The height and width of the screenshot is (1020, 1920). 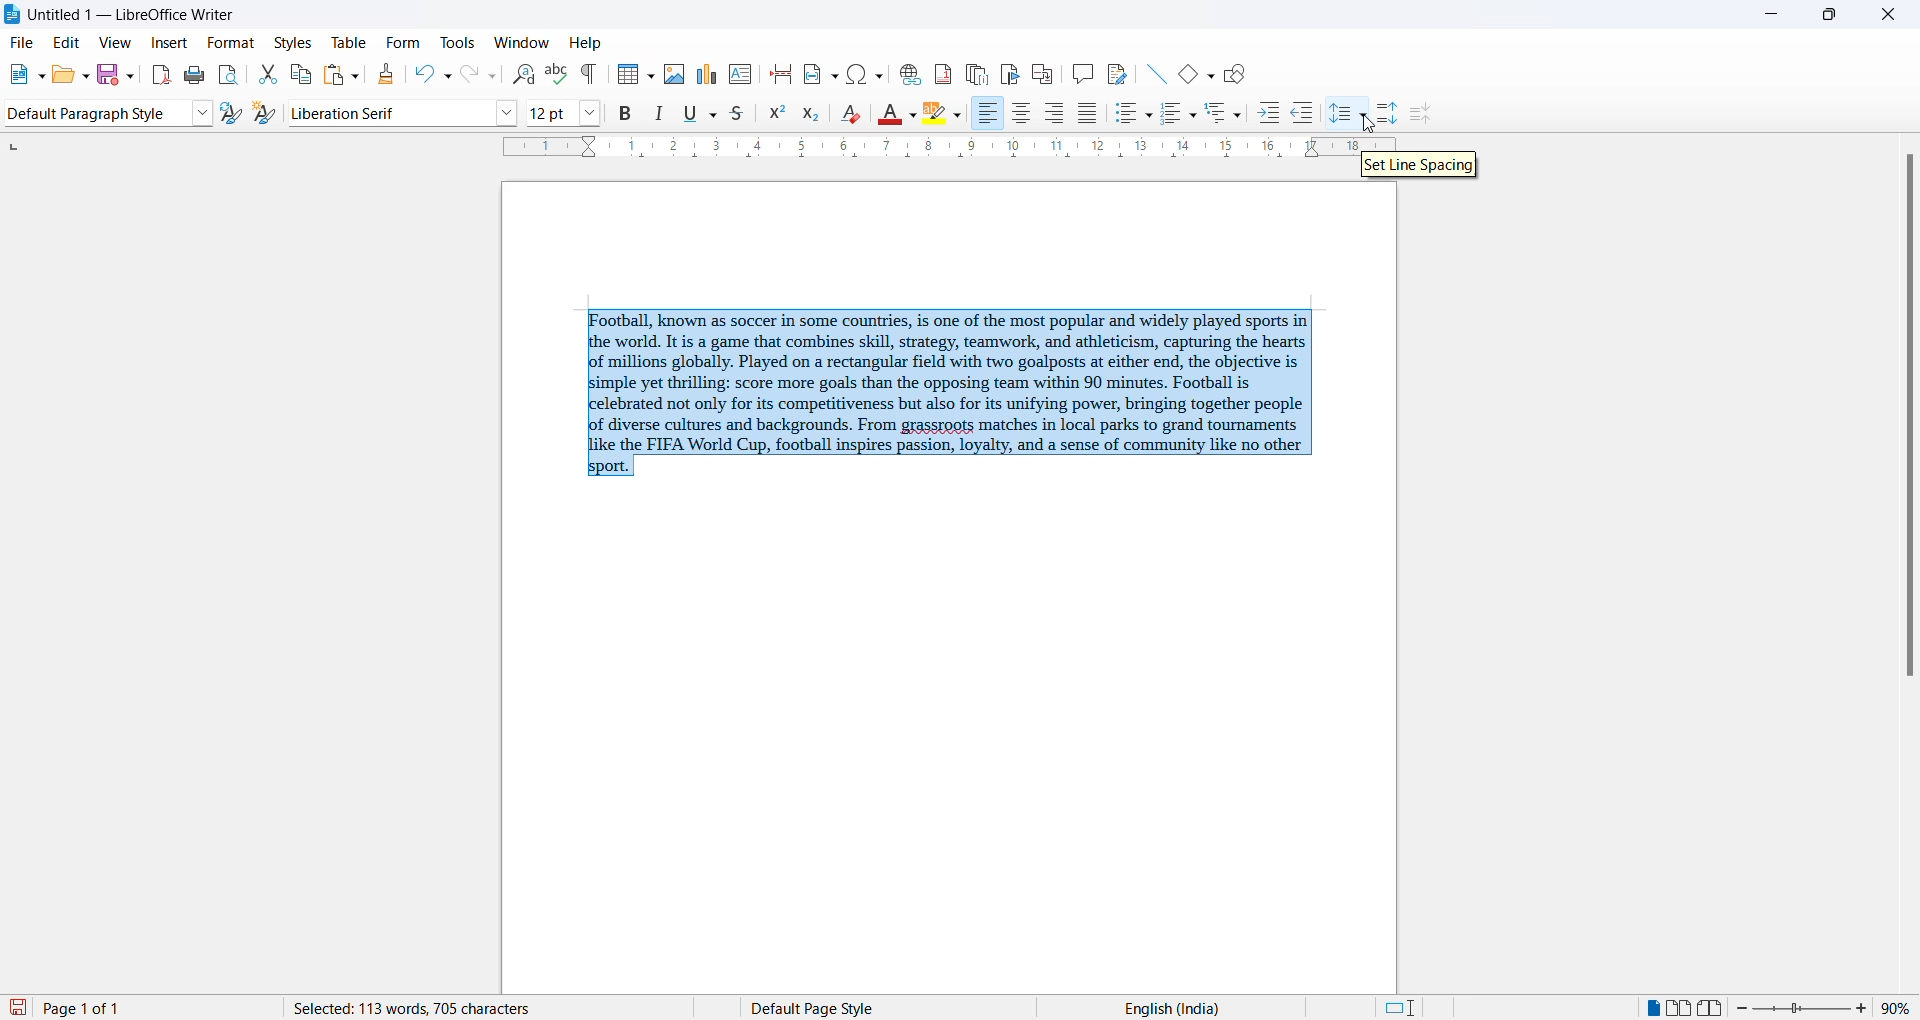 I want to click on insert charts, so click(x=706, y=73).